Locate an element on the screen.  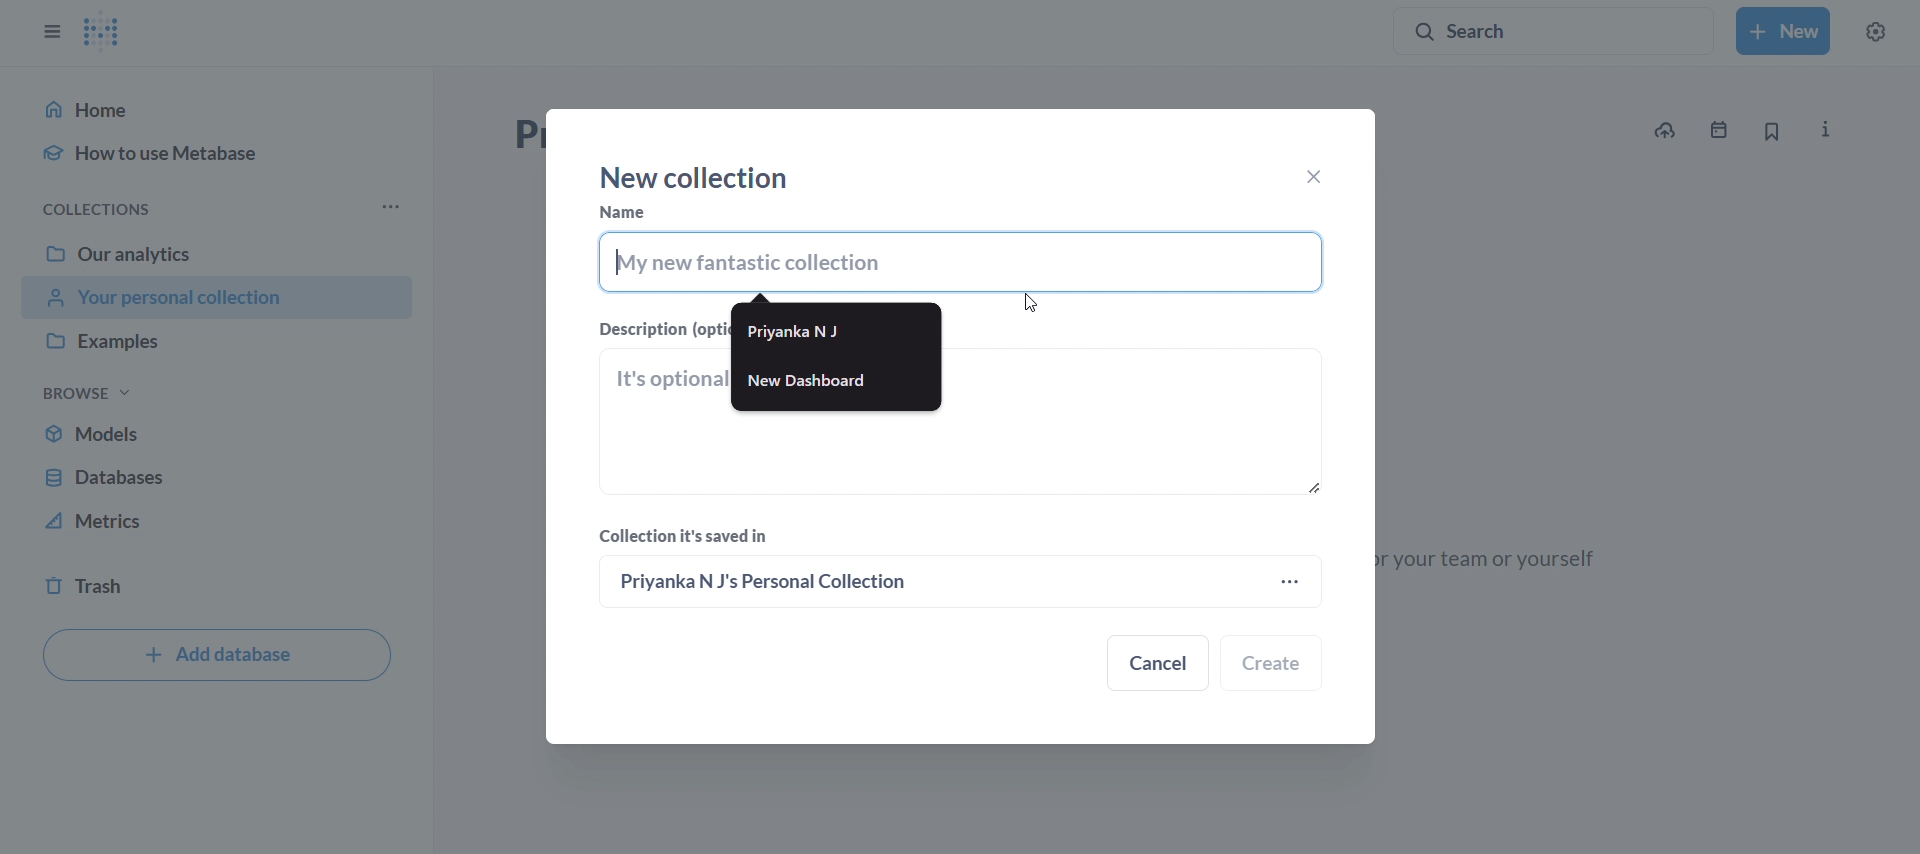
more is located at coordinates (1293, 580).